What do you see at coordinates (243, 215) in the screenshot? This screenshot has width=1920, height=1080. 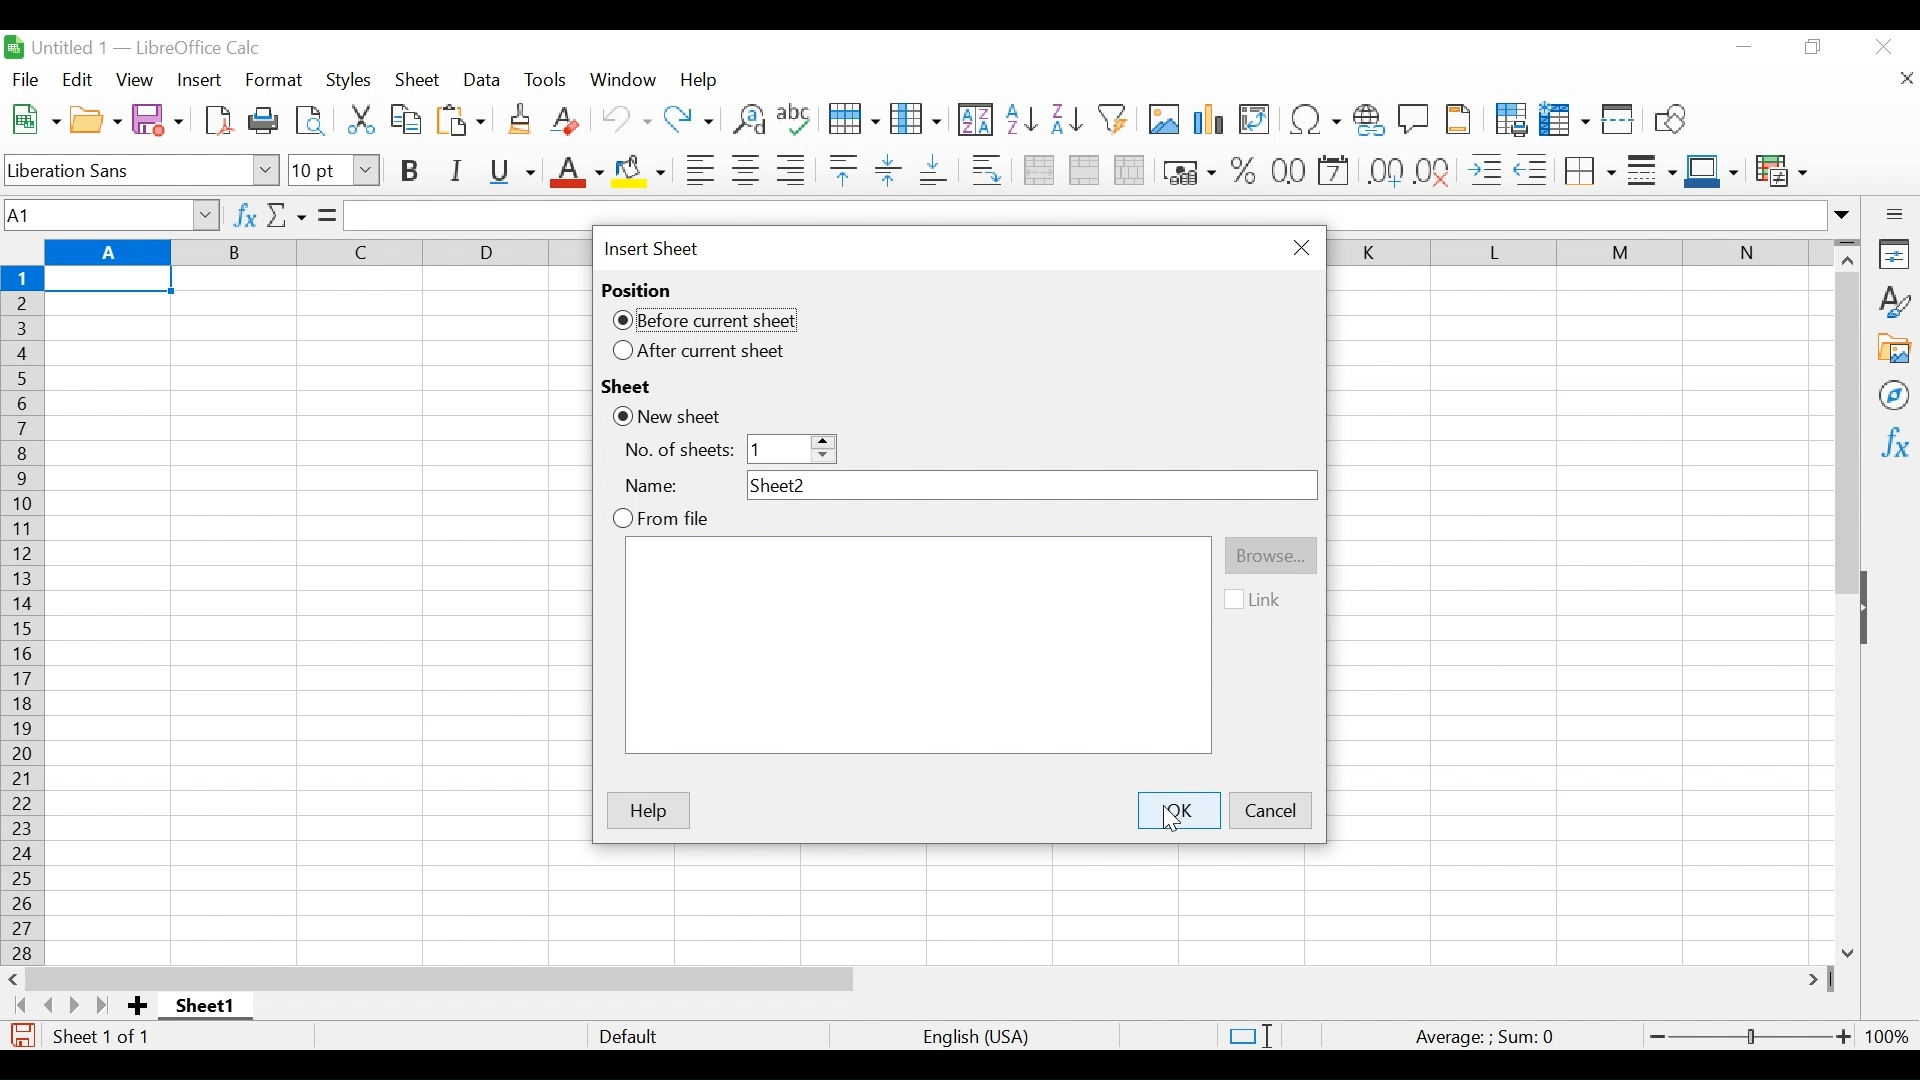 I see `Function Wizard` at bounding box center [243, 215].